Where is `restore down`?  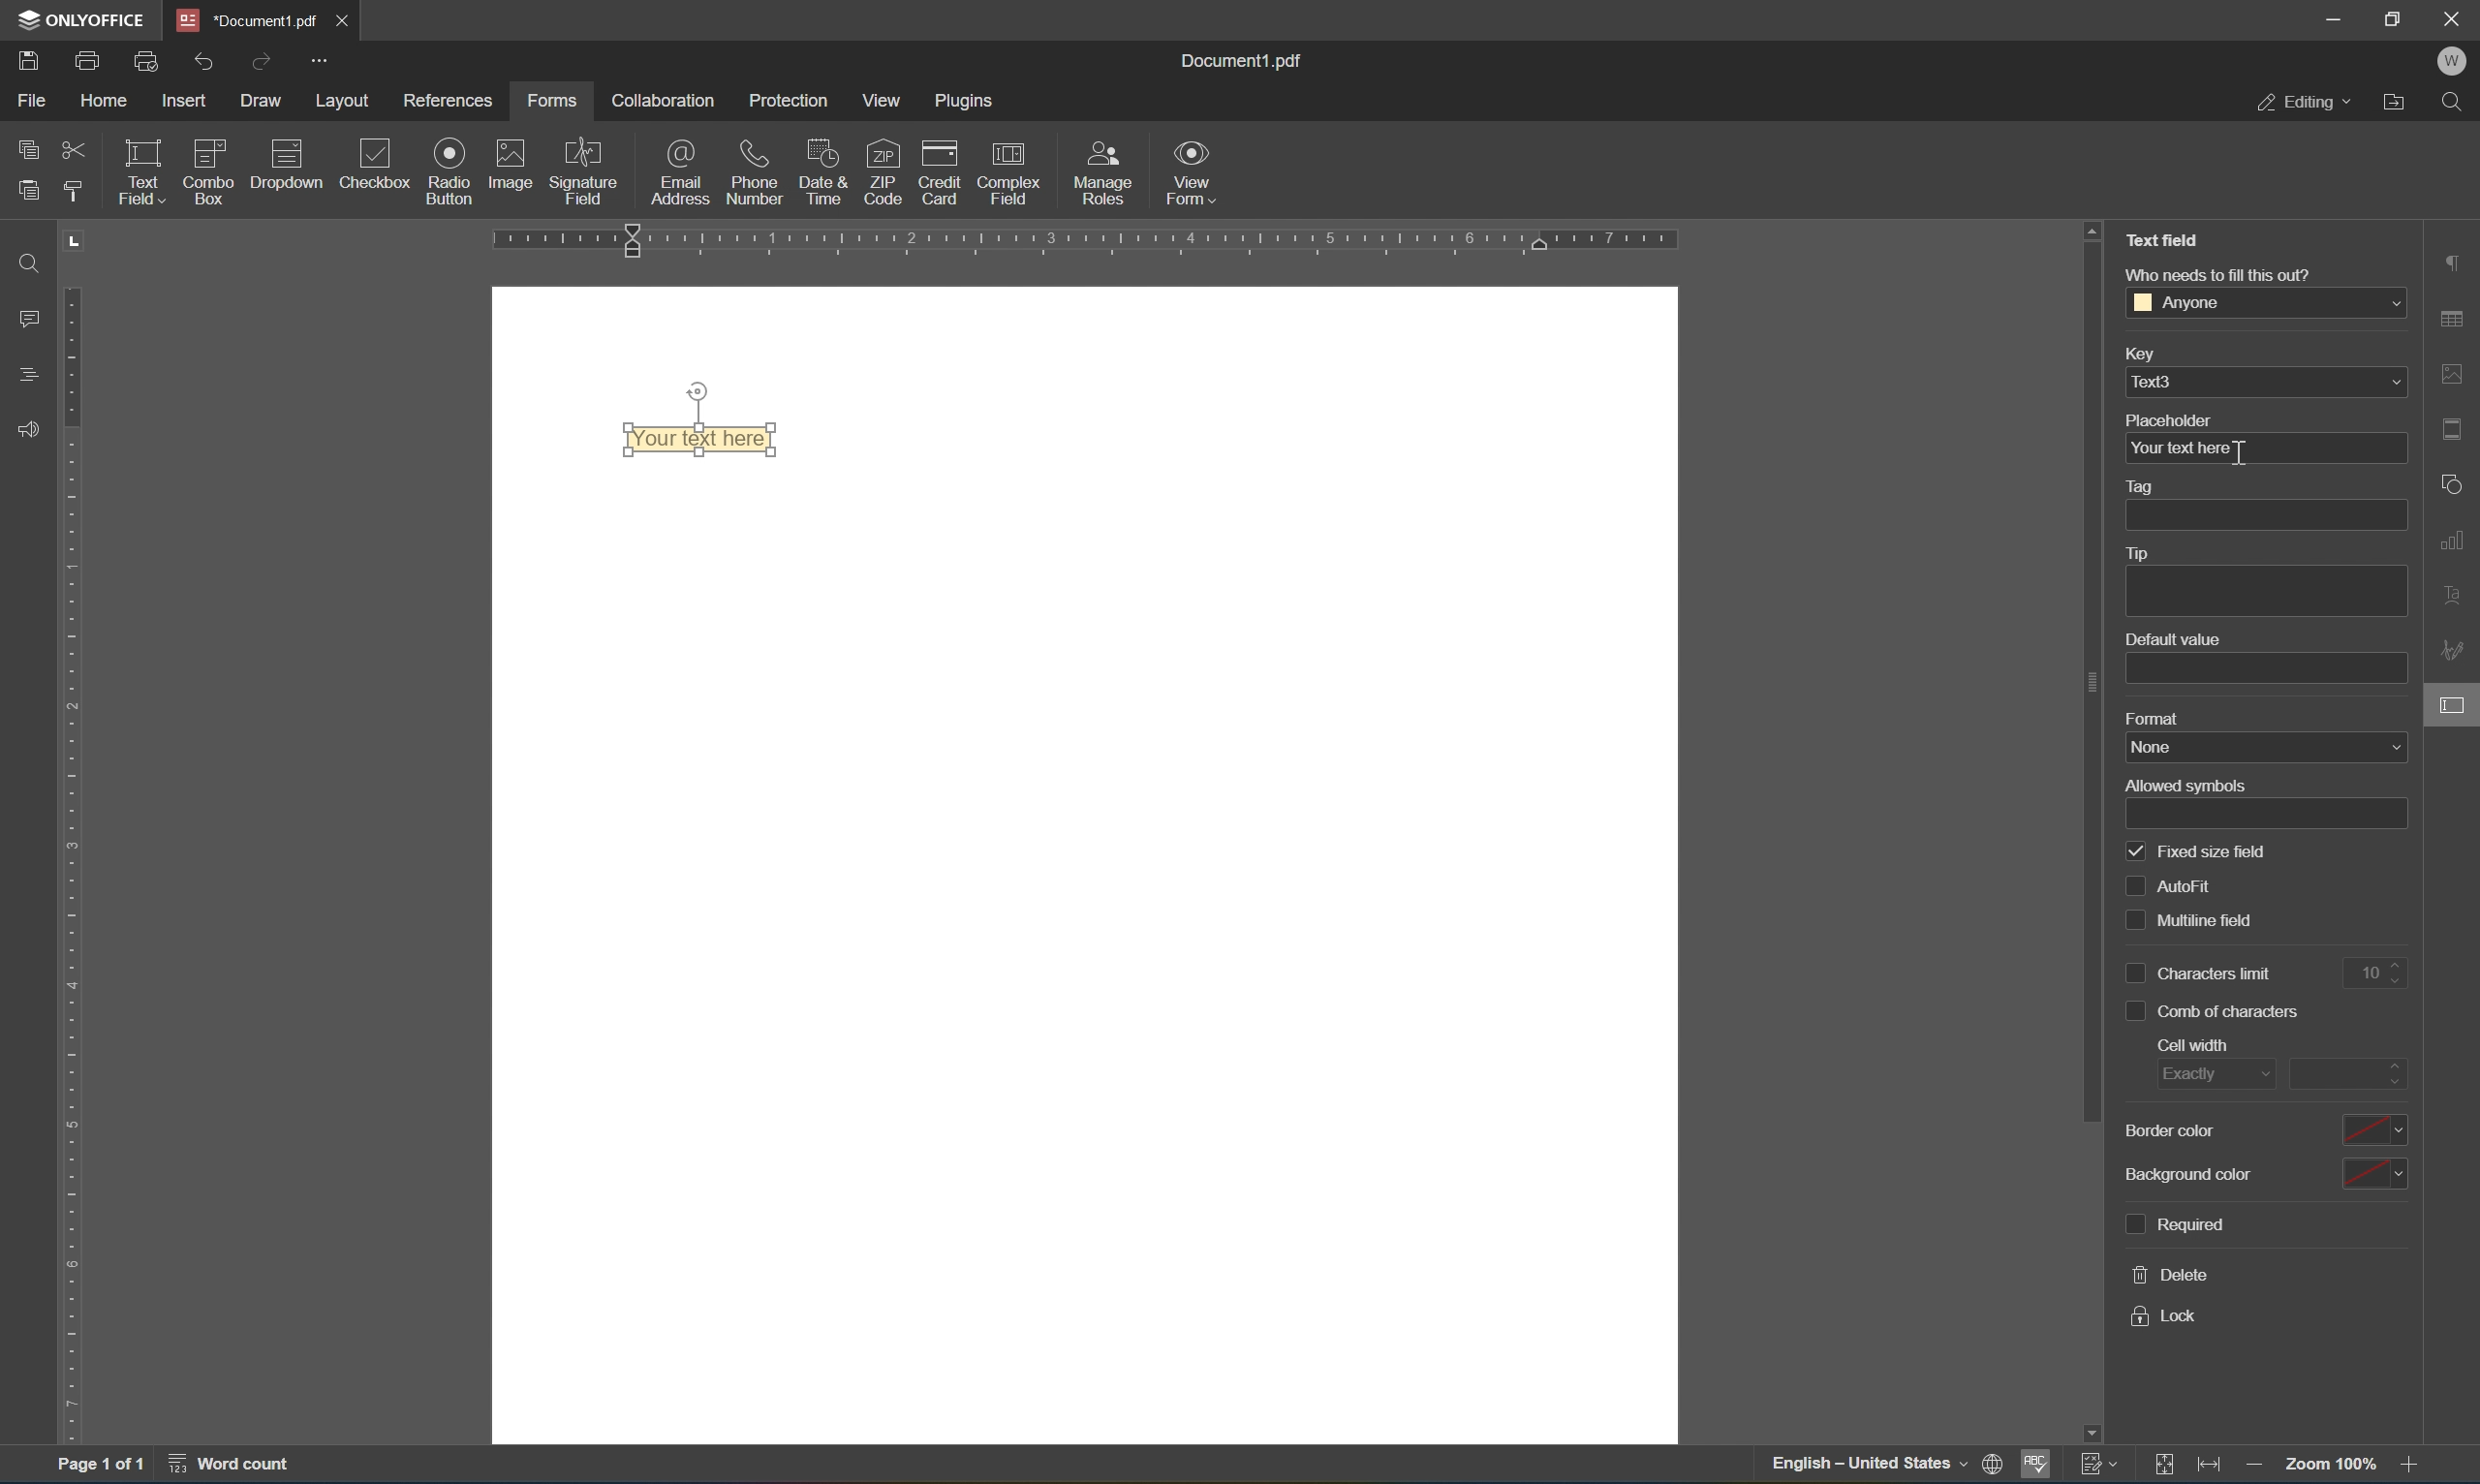
restore down is located at coordinates (2396, 18).